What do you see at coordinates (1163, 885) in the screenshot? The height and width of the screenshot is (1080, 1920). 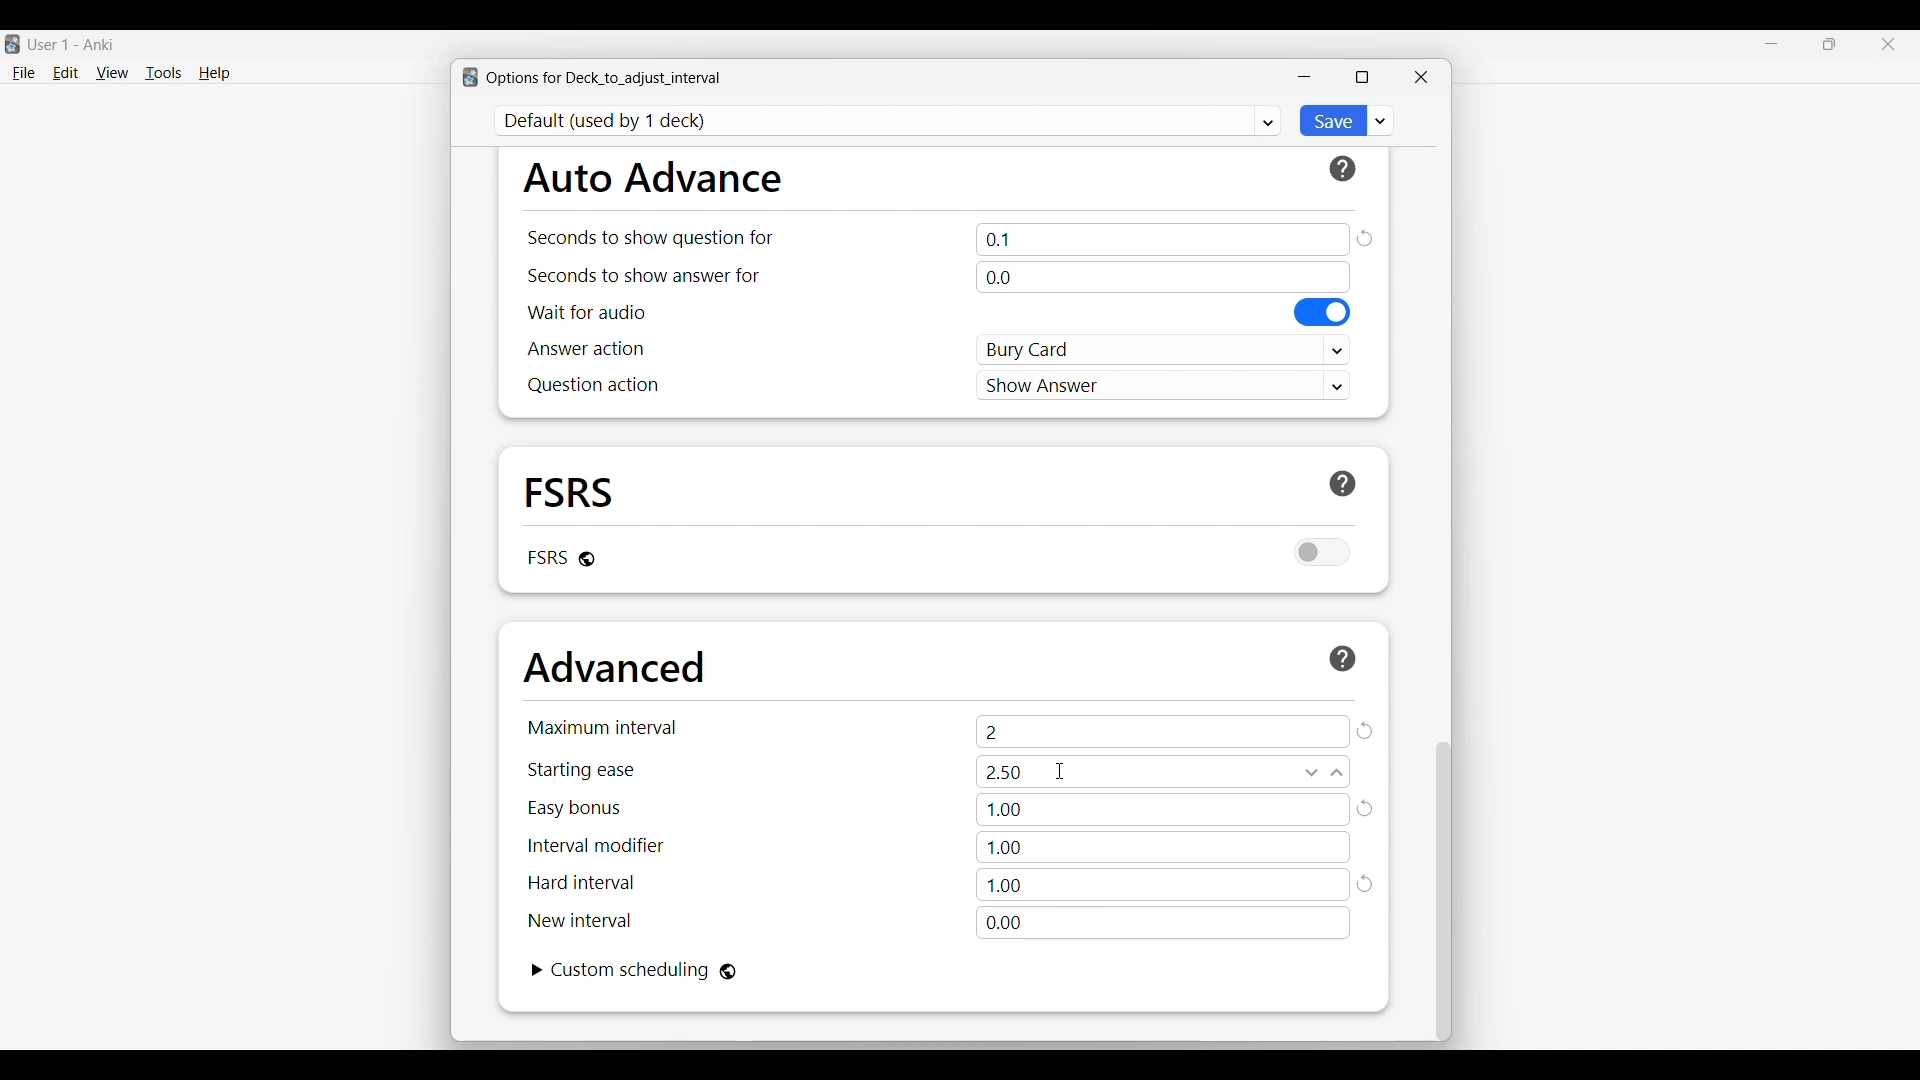 I see `1.00` at bounding box center [1163, 885].